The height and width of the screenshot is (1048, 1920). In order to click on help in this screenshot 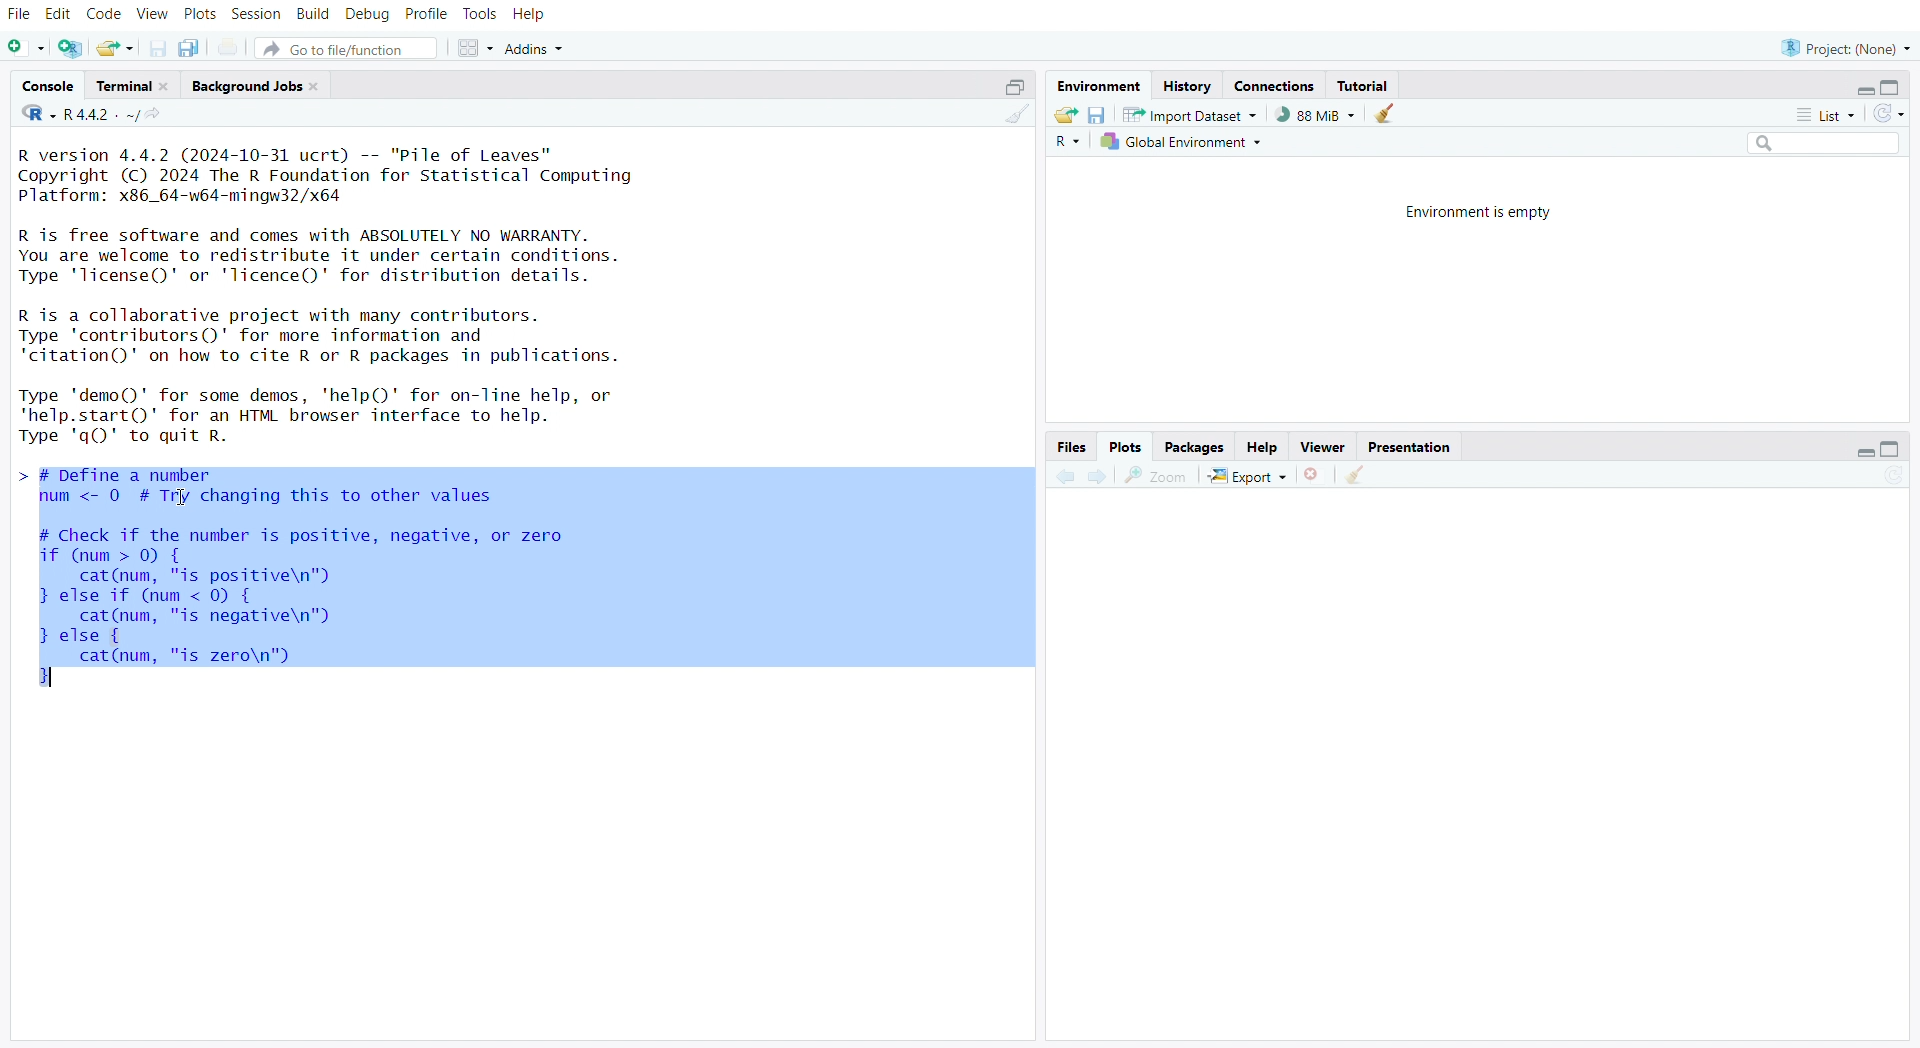, I will do `click(1263, 448)`.